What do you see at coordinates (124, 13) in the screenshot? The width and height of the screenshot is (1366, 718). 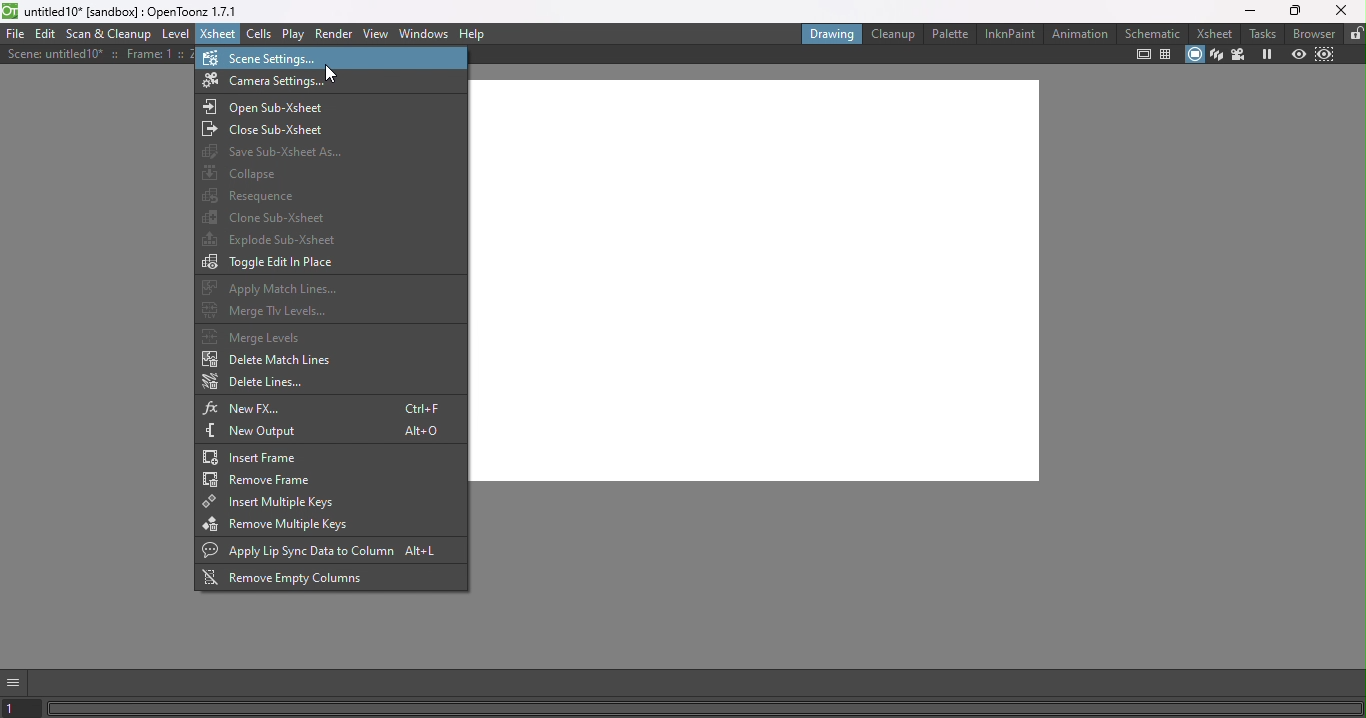 I see `File name` at bounding box center [124, 13].